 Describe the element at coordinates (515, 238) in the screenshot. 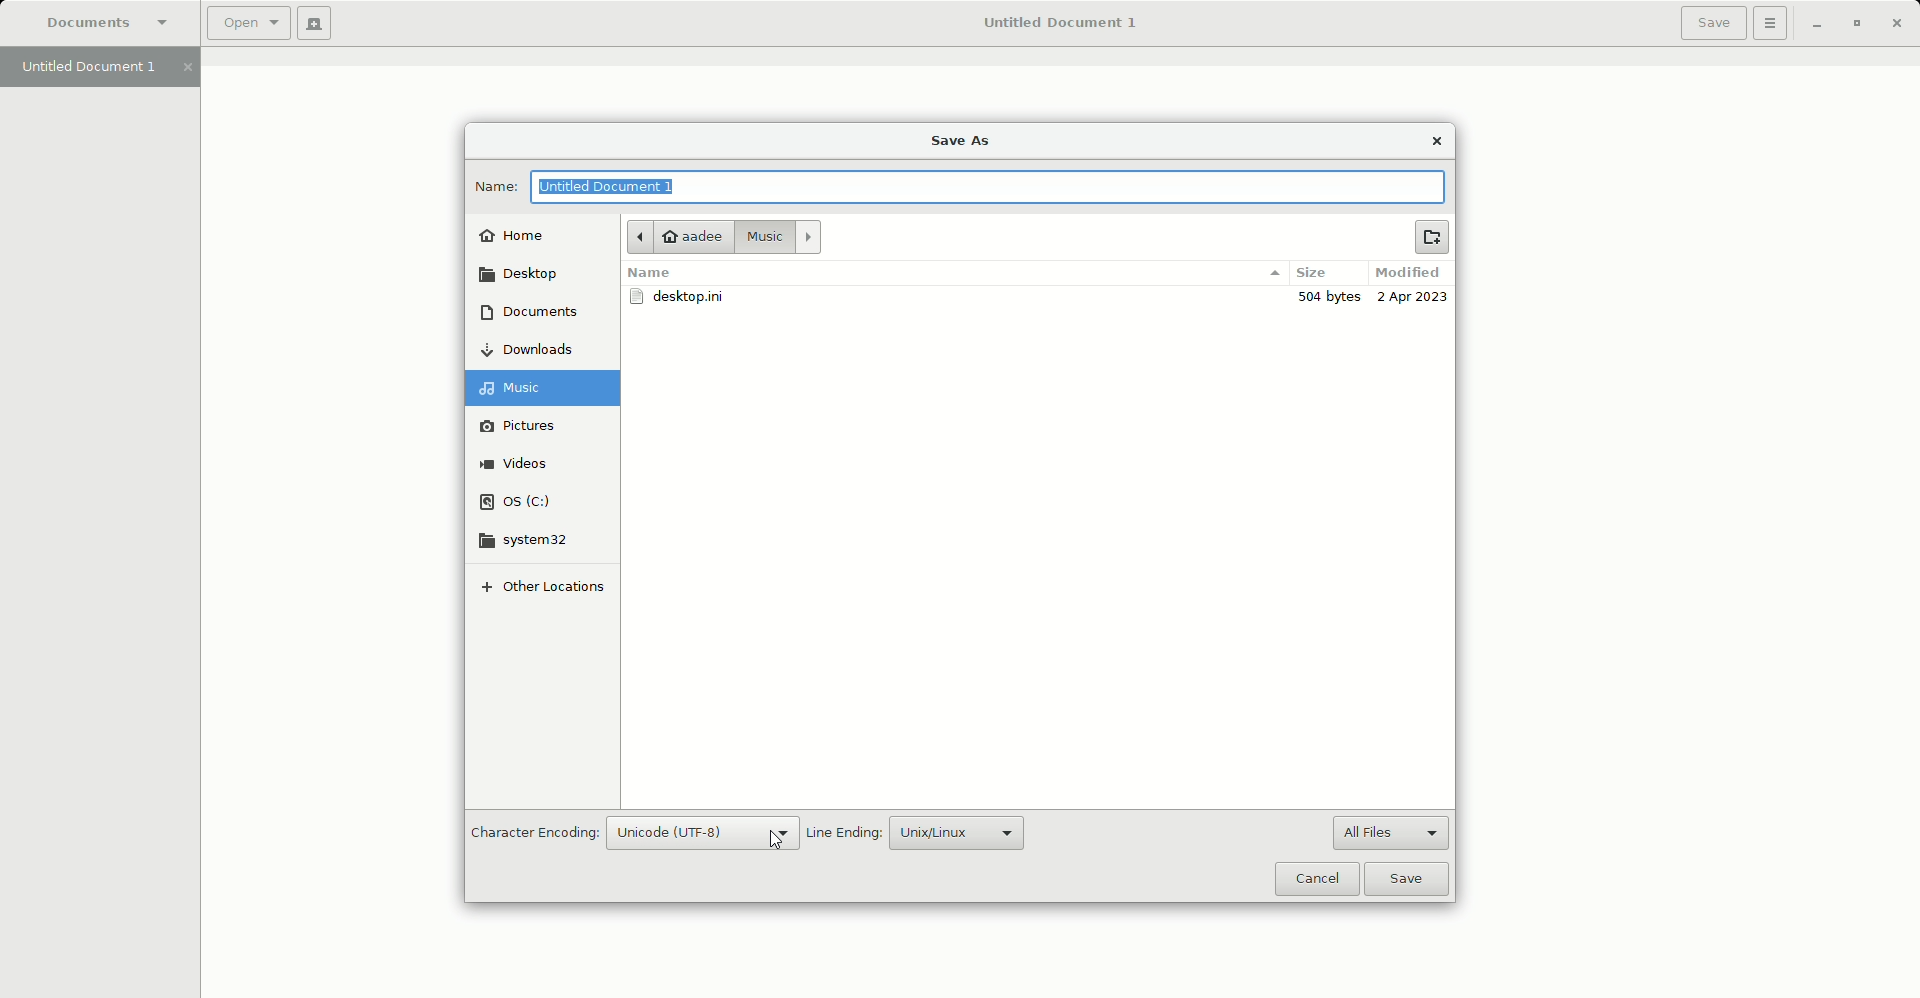

I see `Home` at that location.